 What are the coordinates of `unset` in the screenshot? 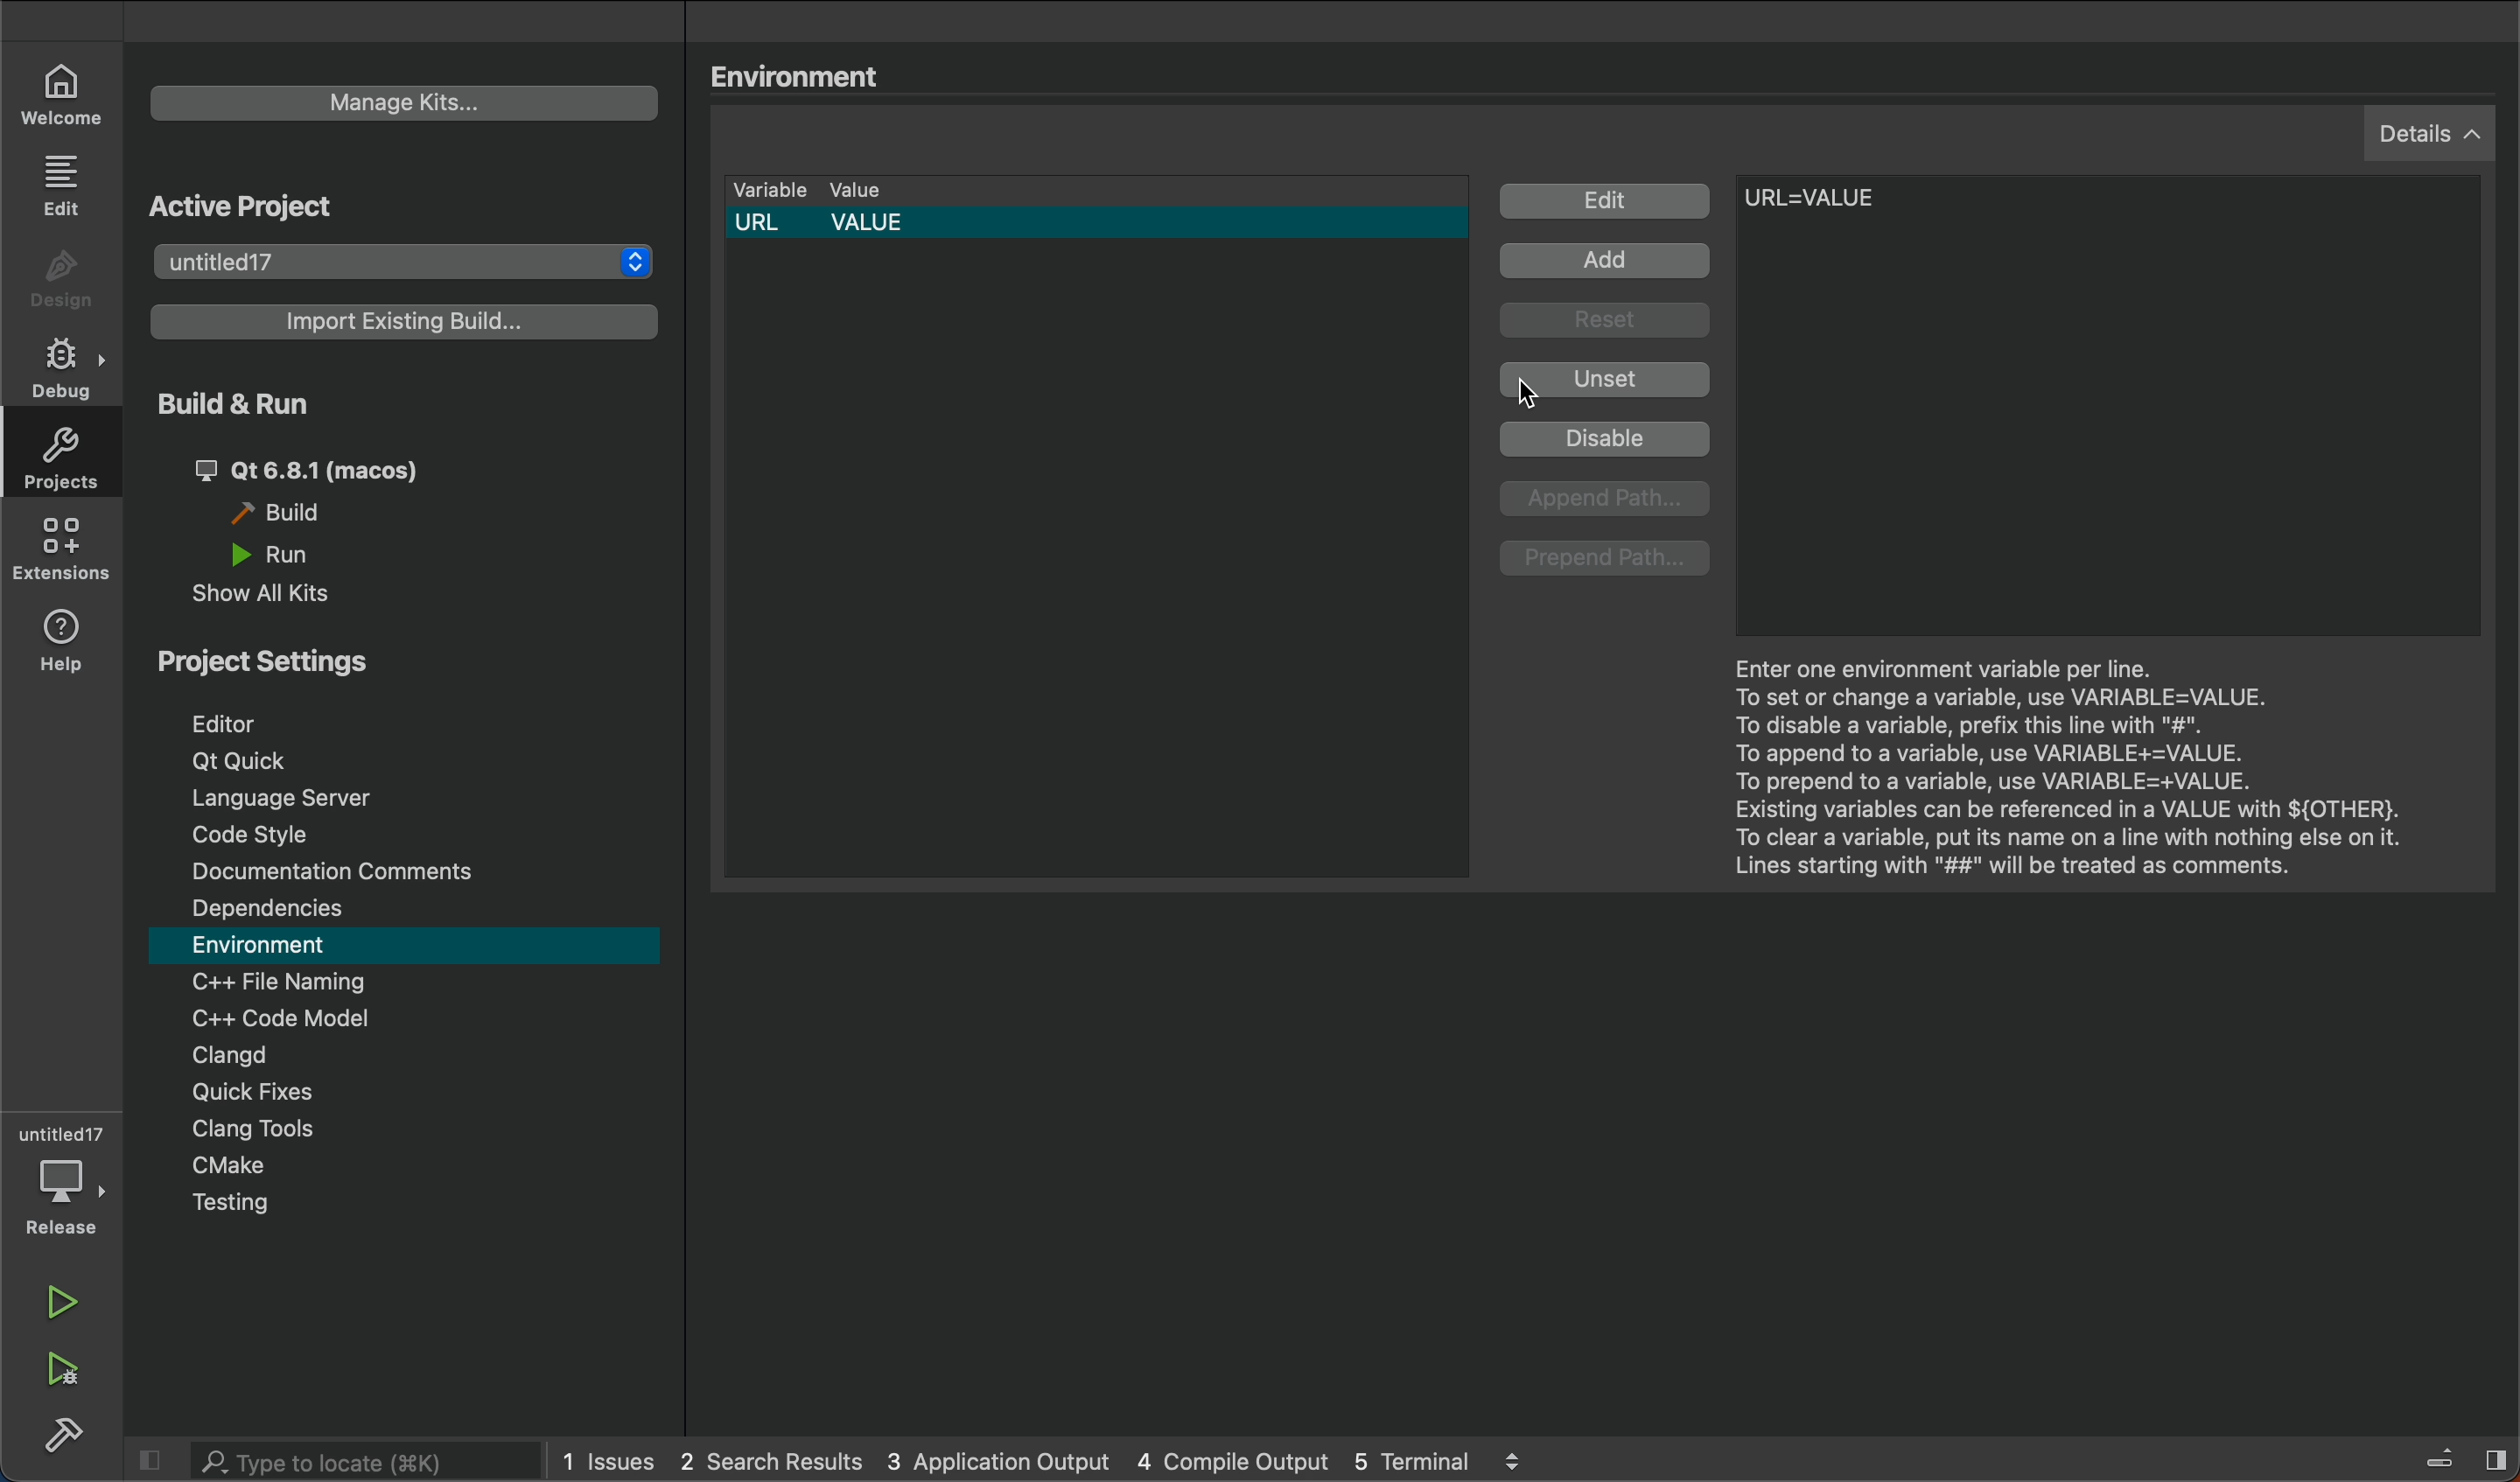 It's located at (1604, 380).